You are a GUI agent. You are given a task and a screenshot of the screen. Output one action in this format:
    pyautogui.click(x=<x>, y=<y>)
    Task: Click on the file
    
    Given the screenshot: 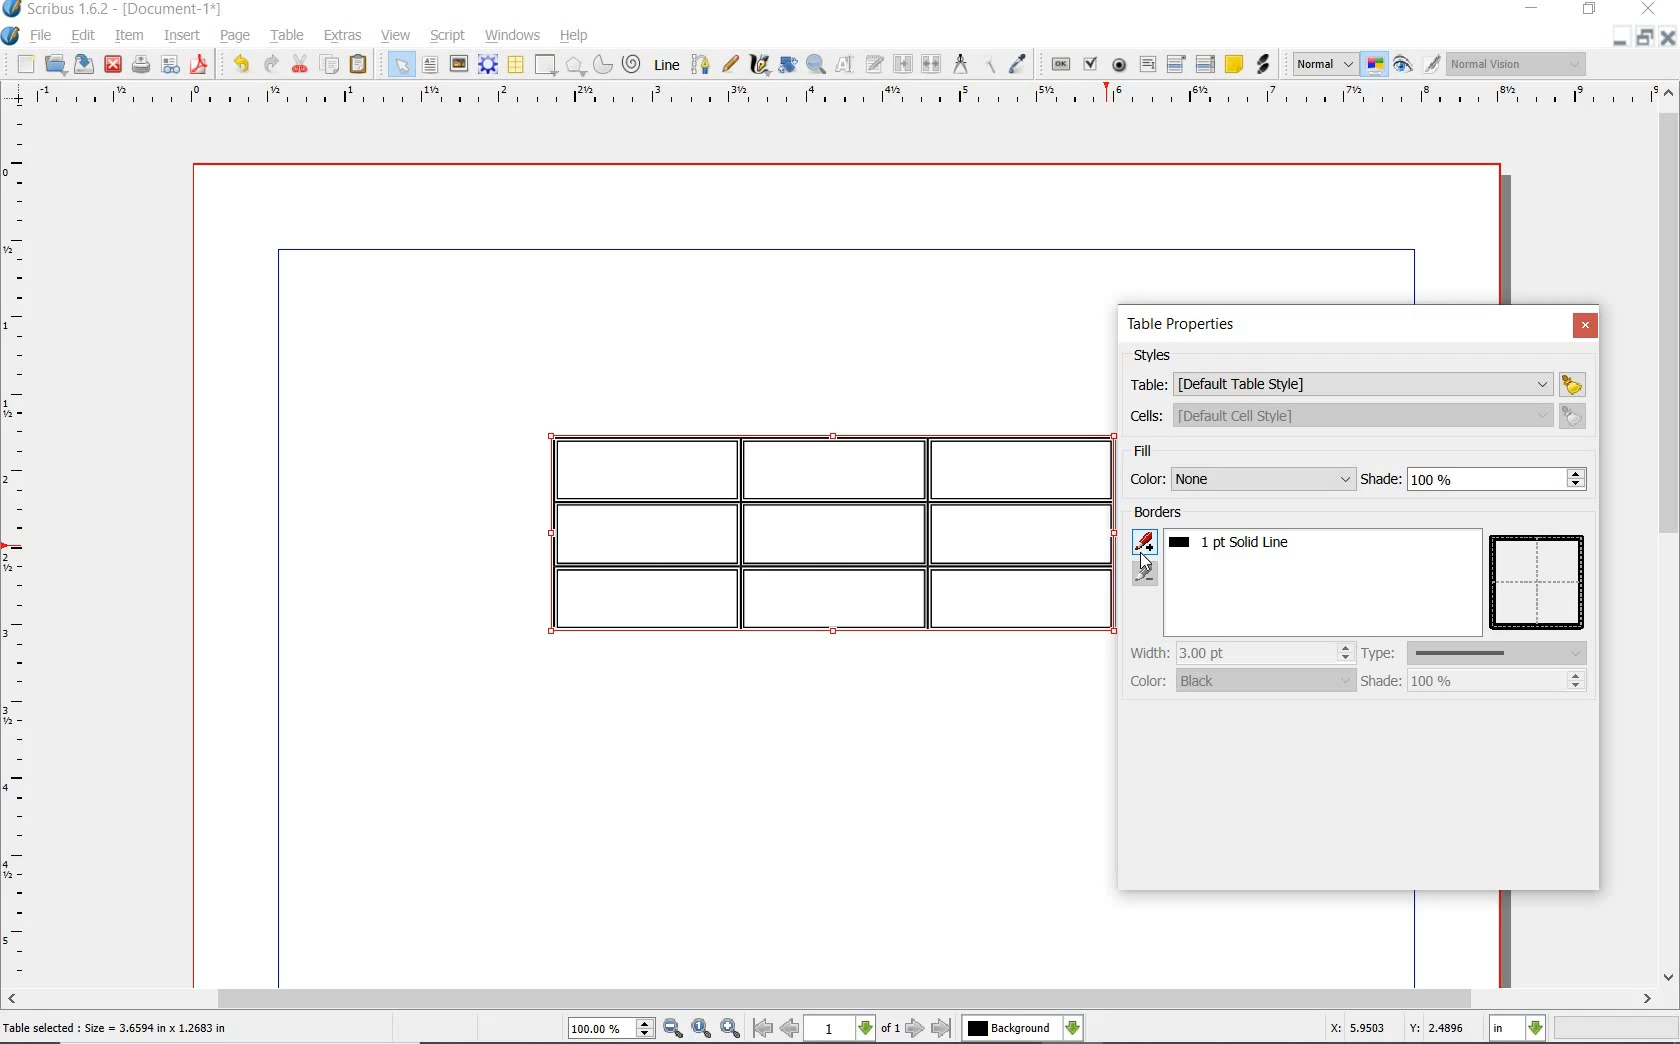 What is the action you would take?
    pyautogui.click(x=43, y=37)
    